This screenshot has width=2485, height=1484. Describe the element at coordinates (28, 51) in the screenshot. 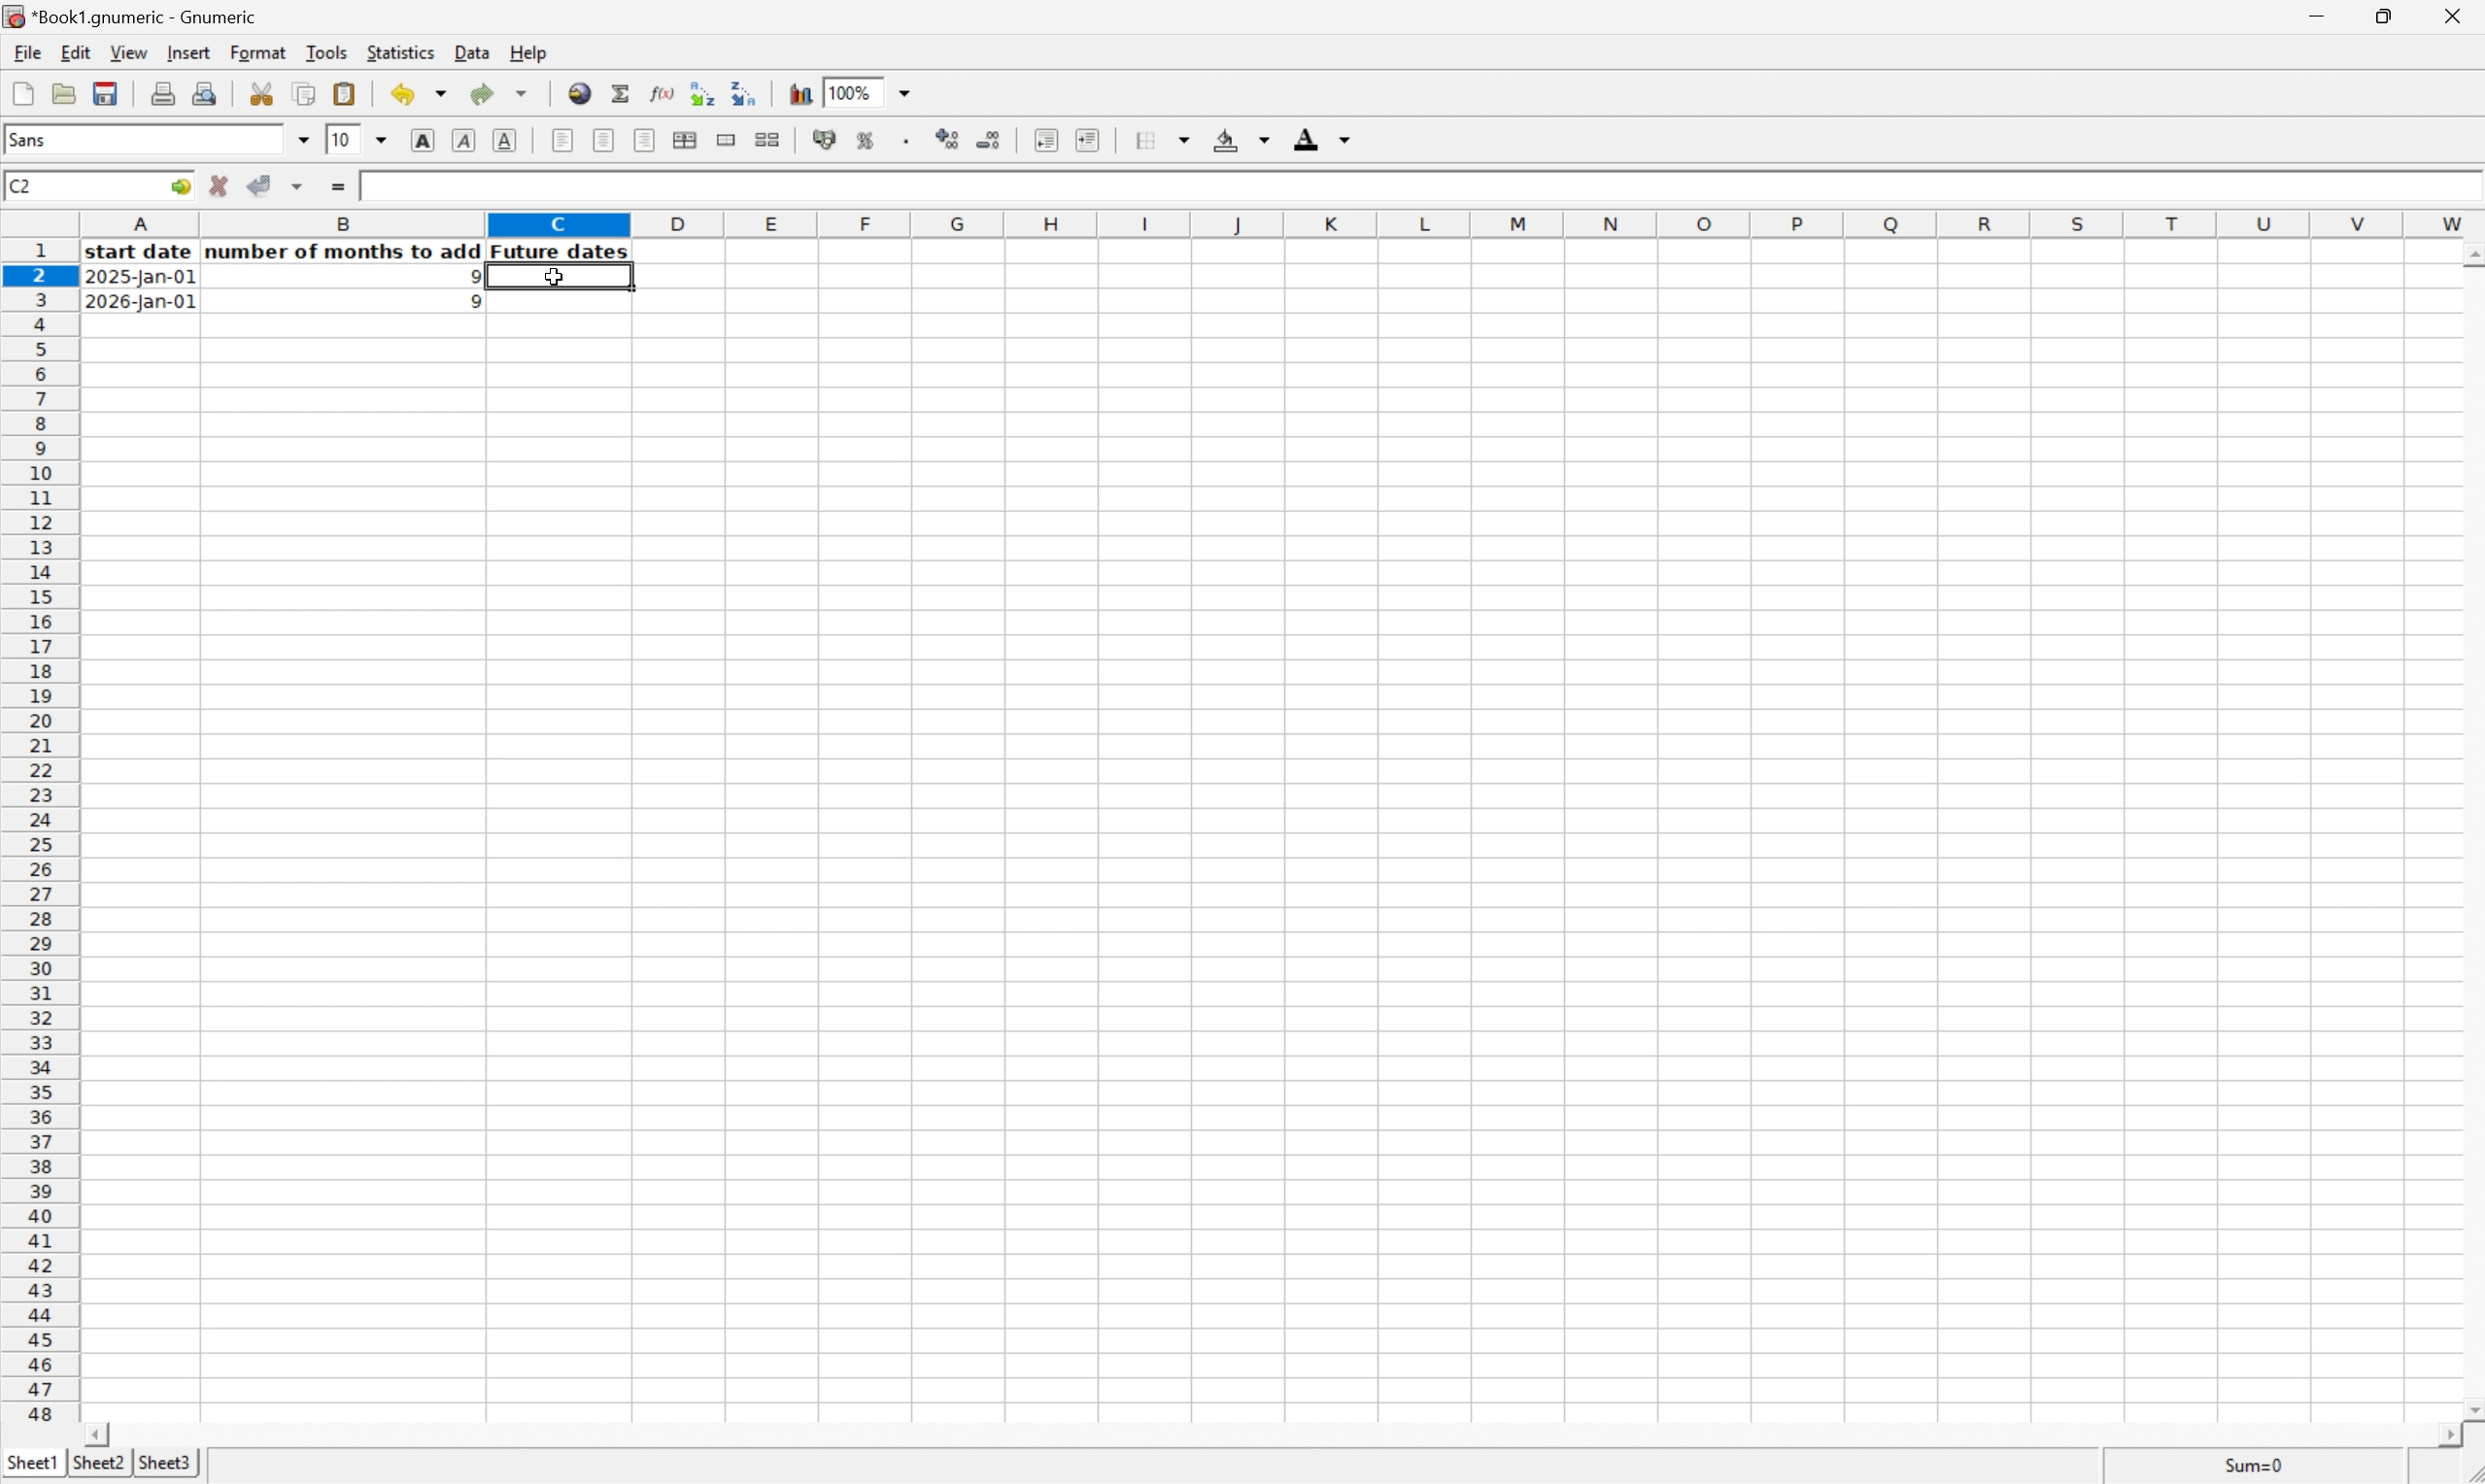

I see `File` at that location.